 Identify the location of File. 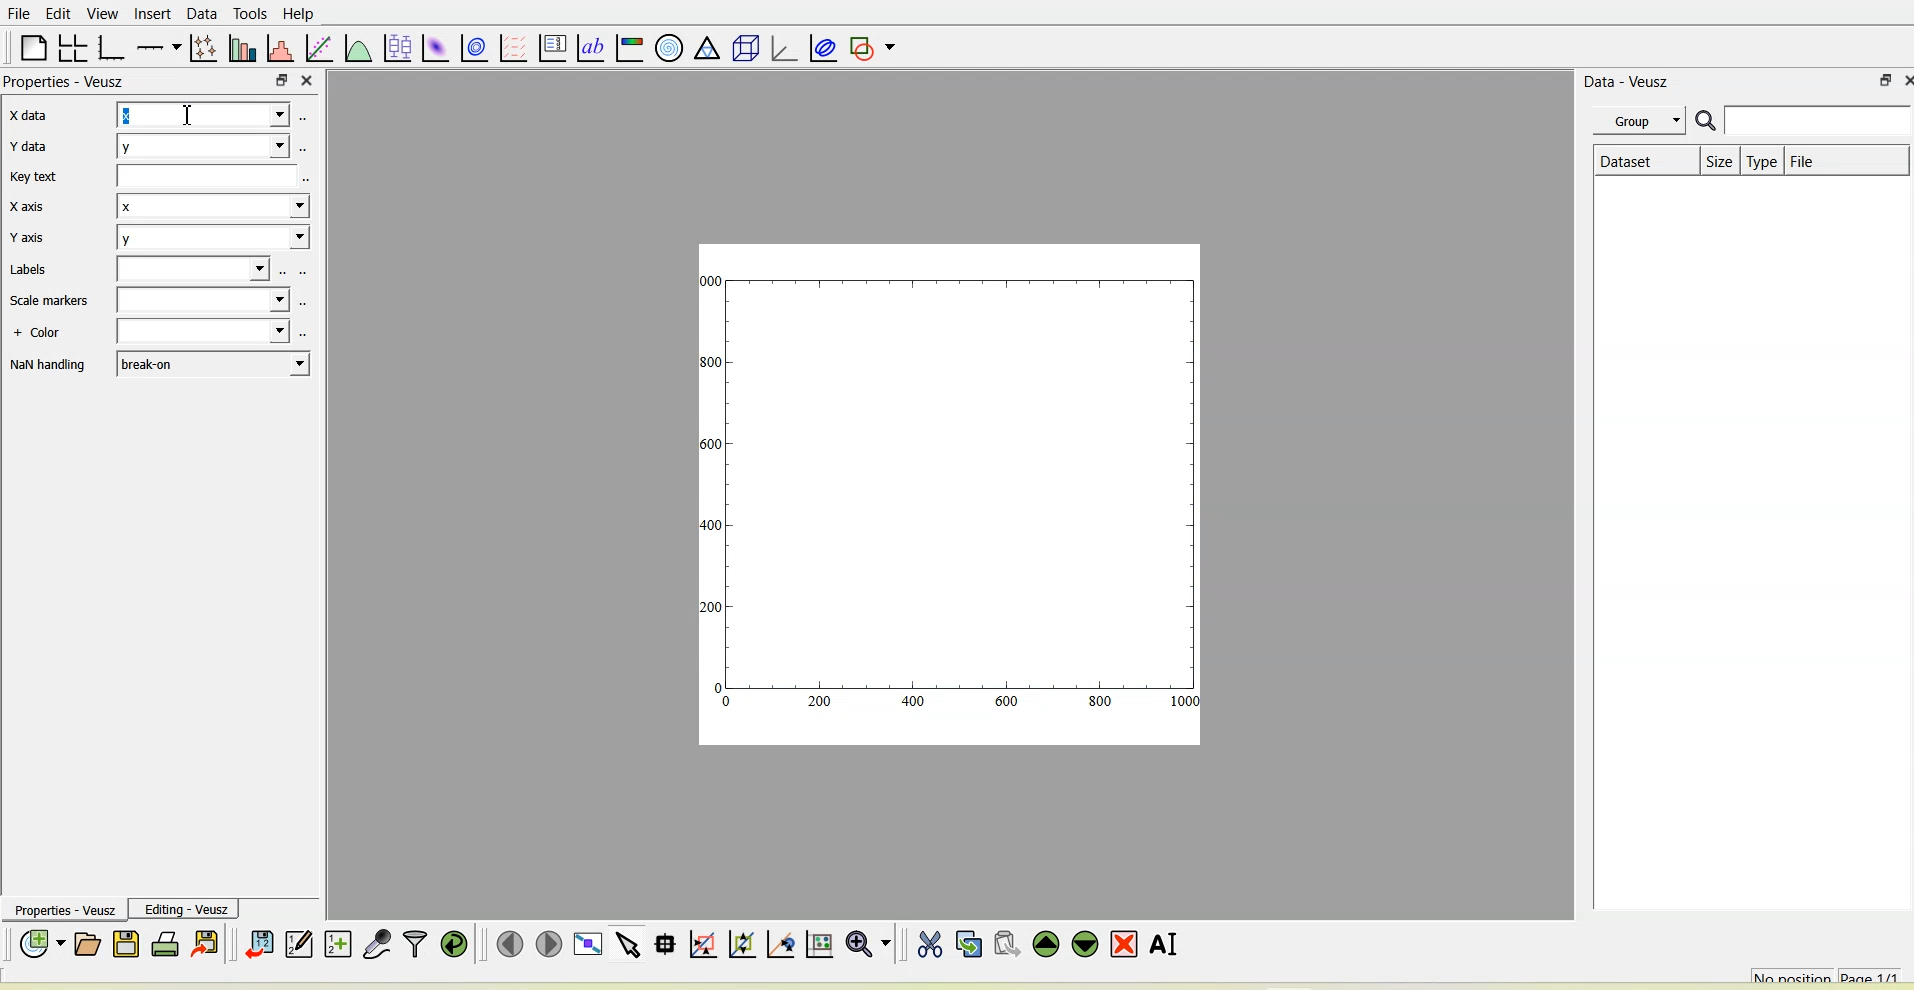
(22, 14).